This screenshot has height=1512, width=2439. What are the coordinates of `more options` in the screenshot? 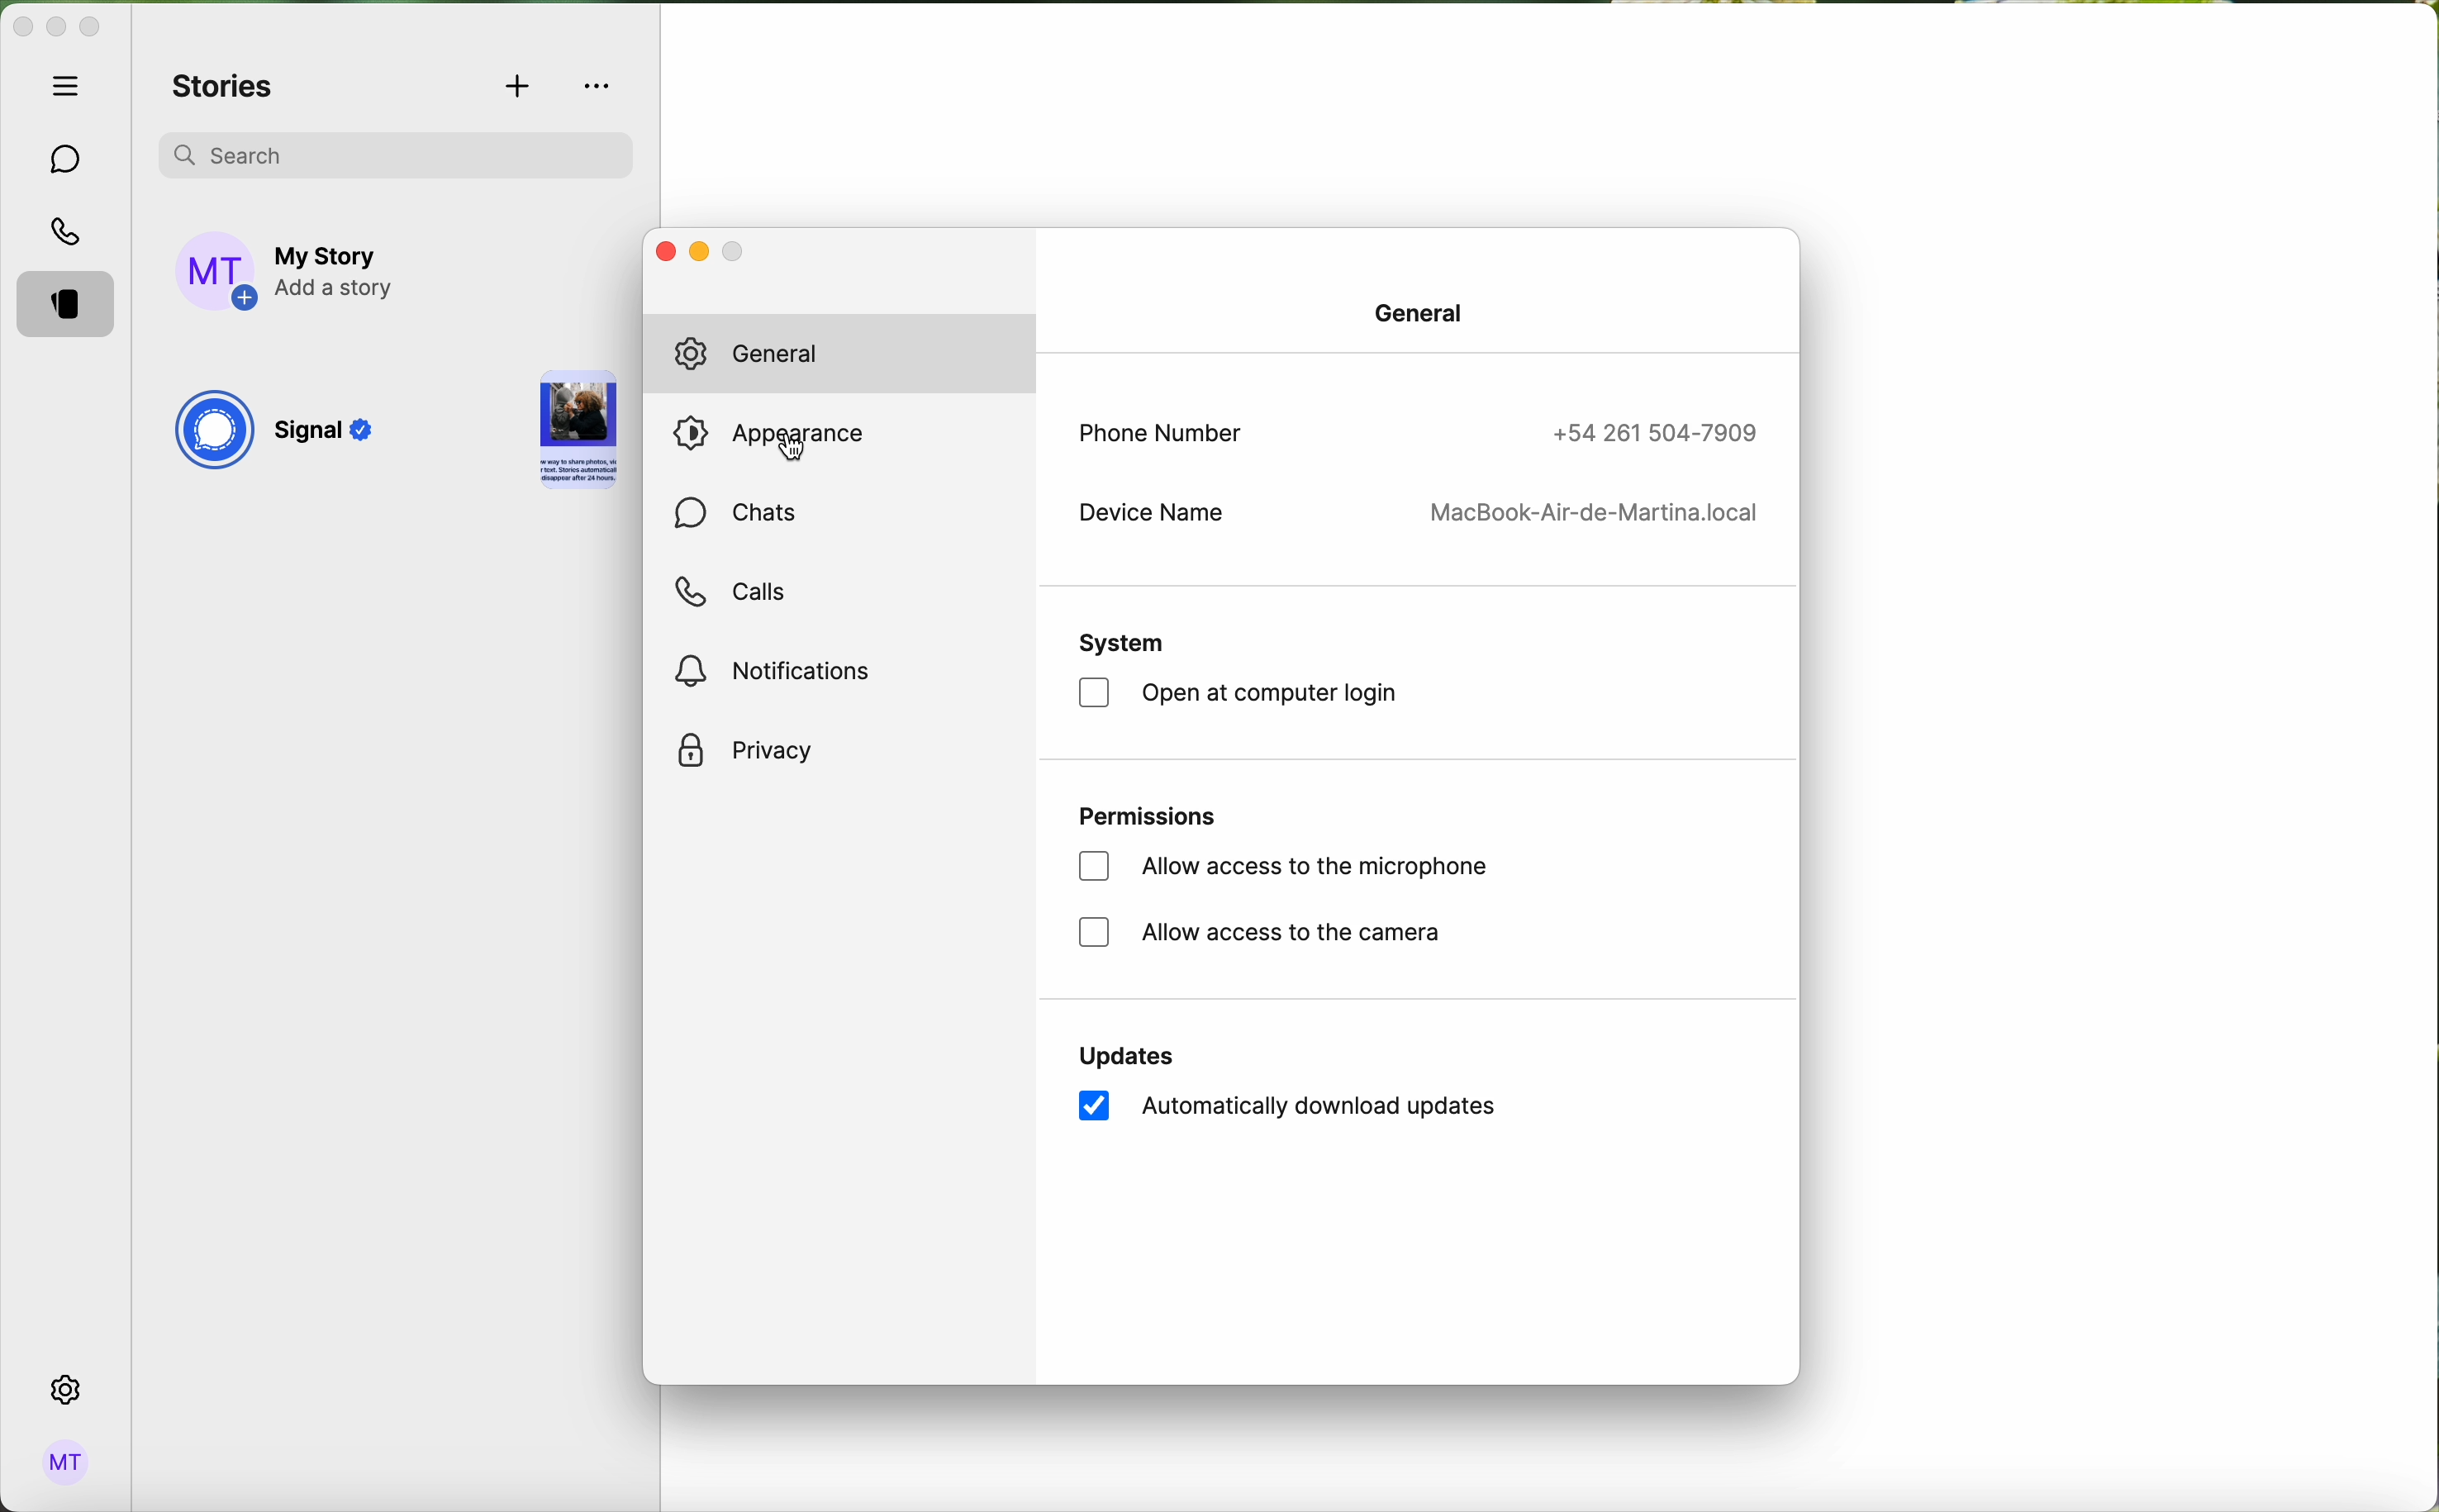 It's located at (600, 86).